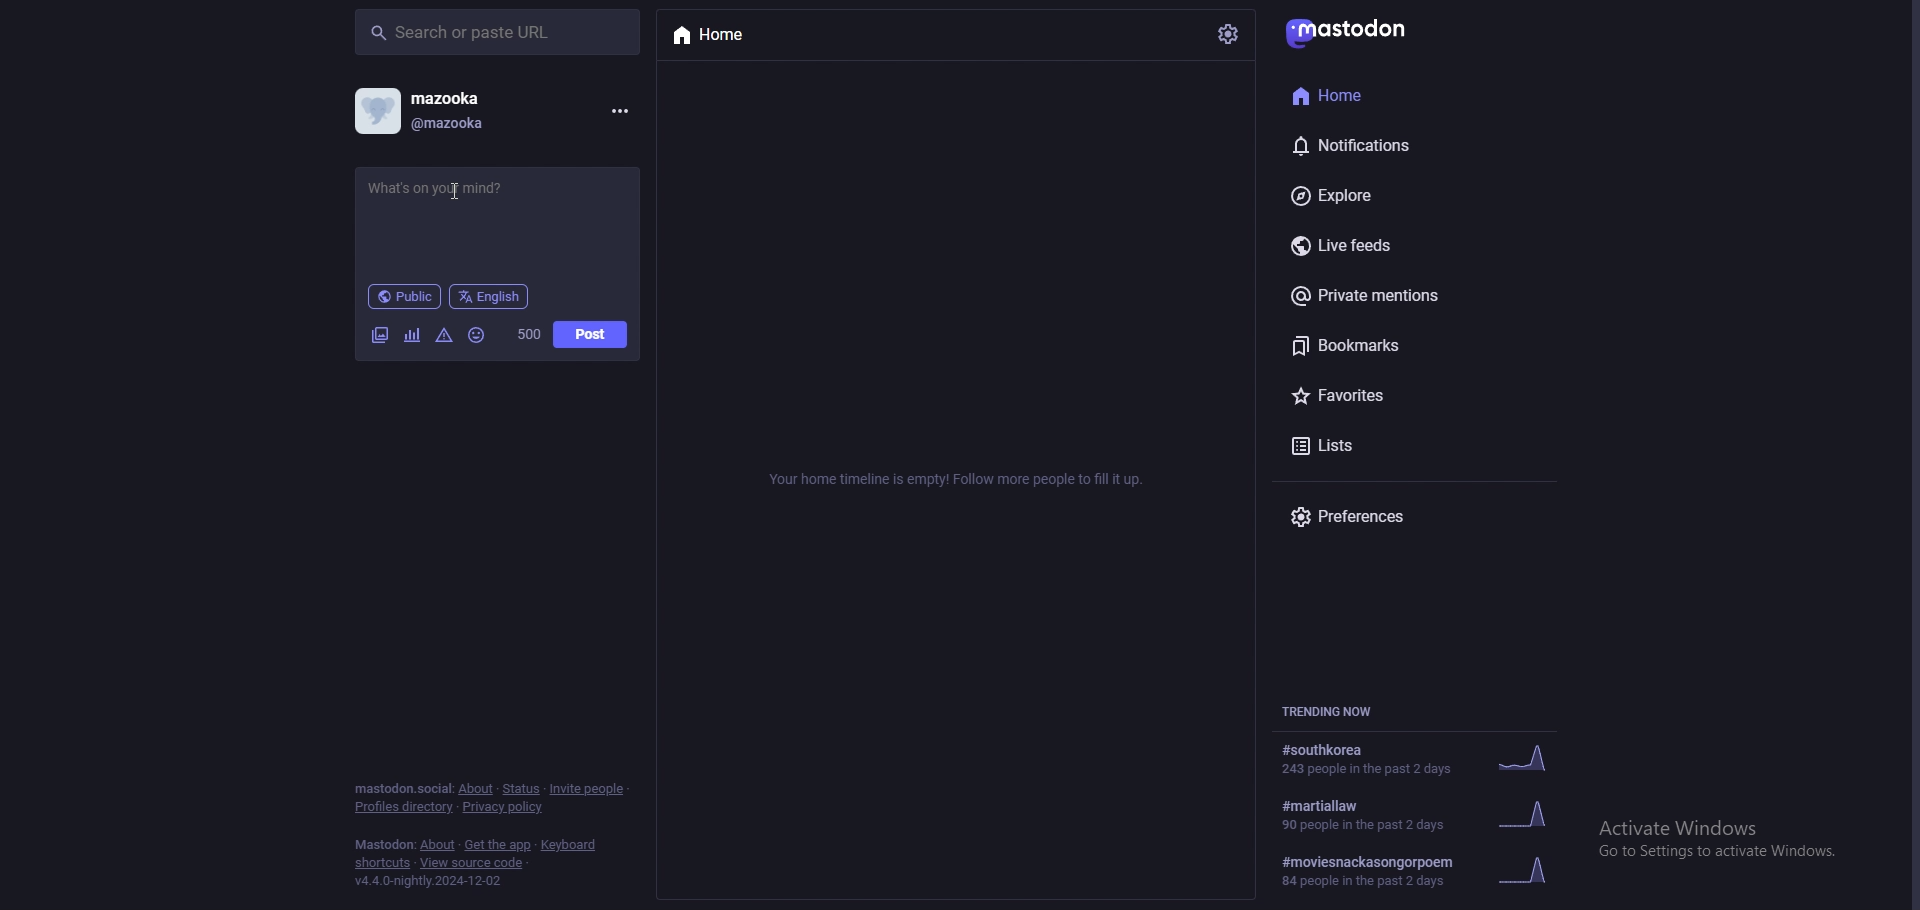  Describe the element at coordinates (498, 844) in the screenshot. I see `get the app` at that location.